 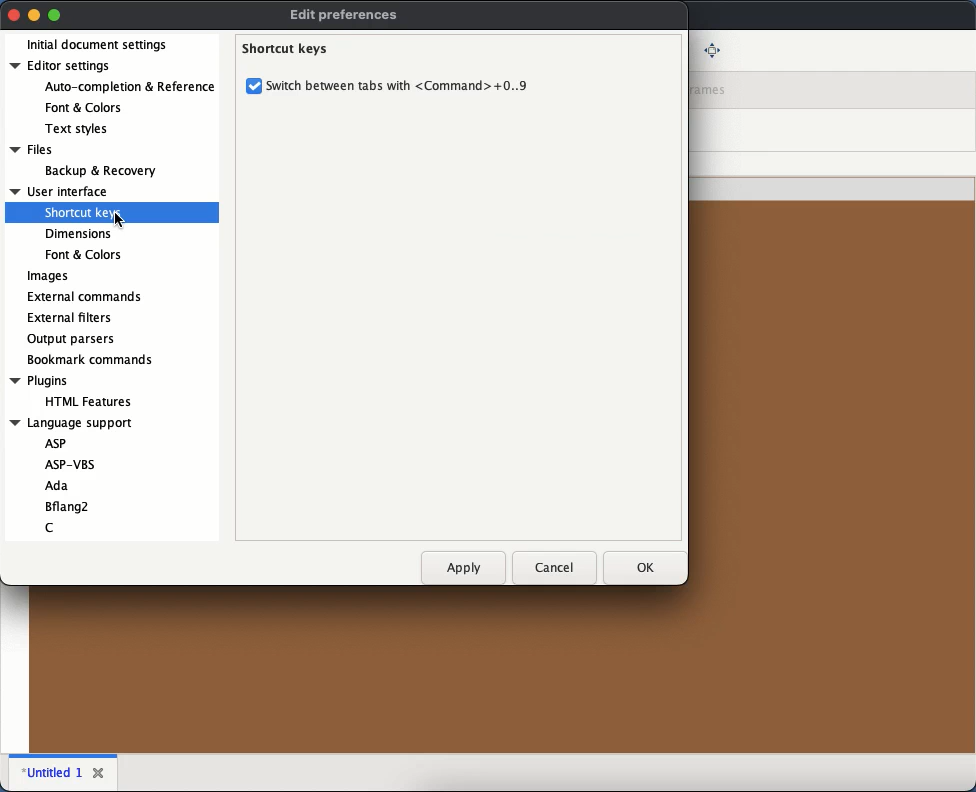 What do you see at coordinates (76, 131) in the screenshot?
I see `Text styles` at bounding box center [76, 131].